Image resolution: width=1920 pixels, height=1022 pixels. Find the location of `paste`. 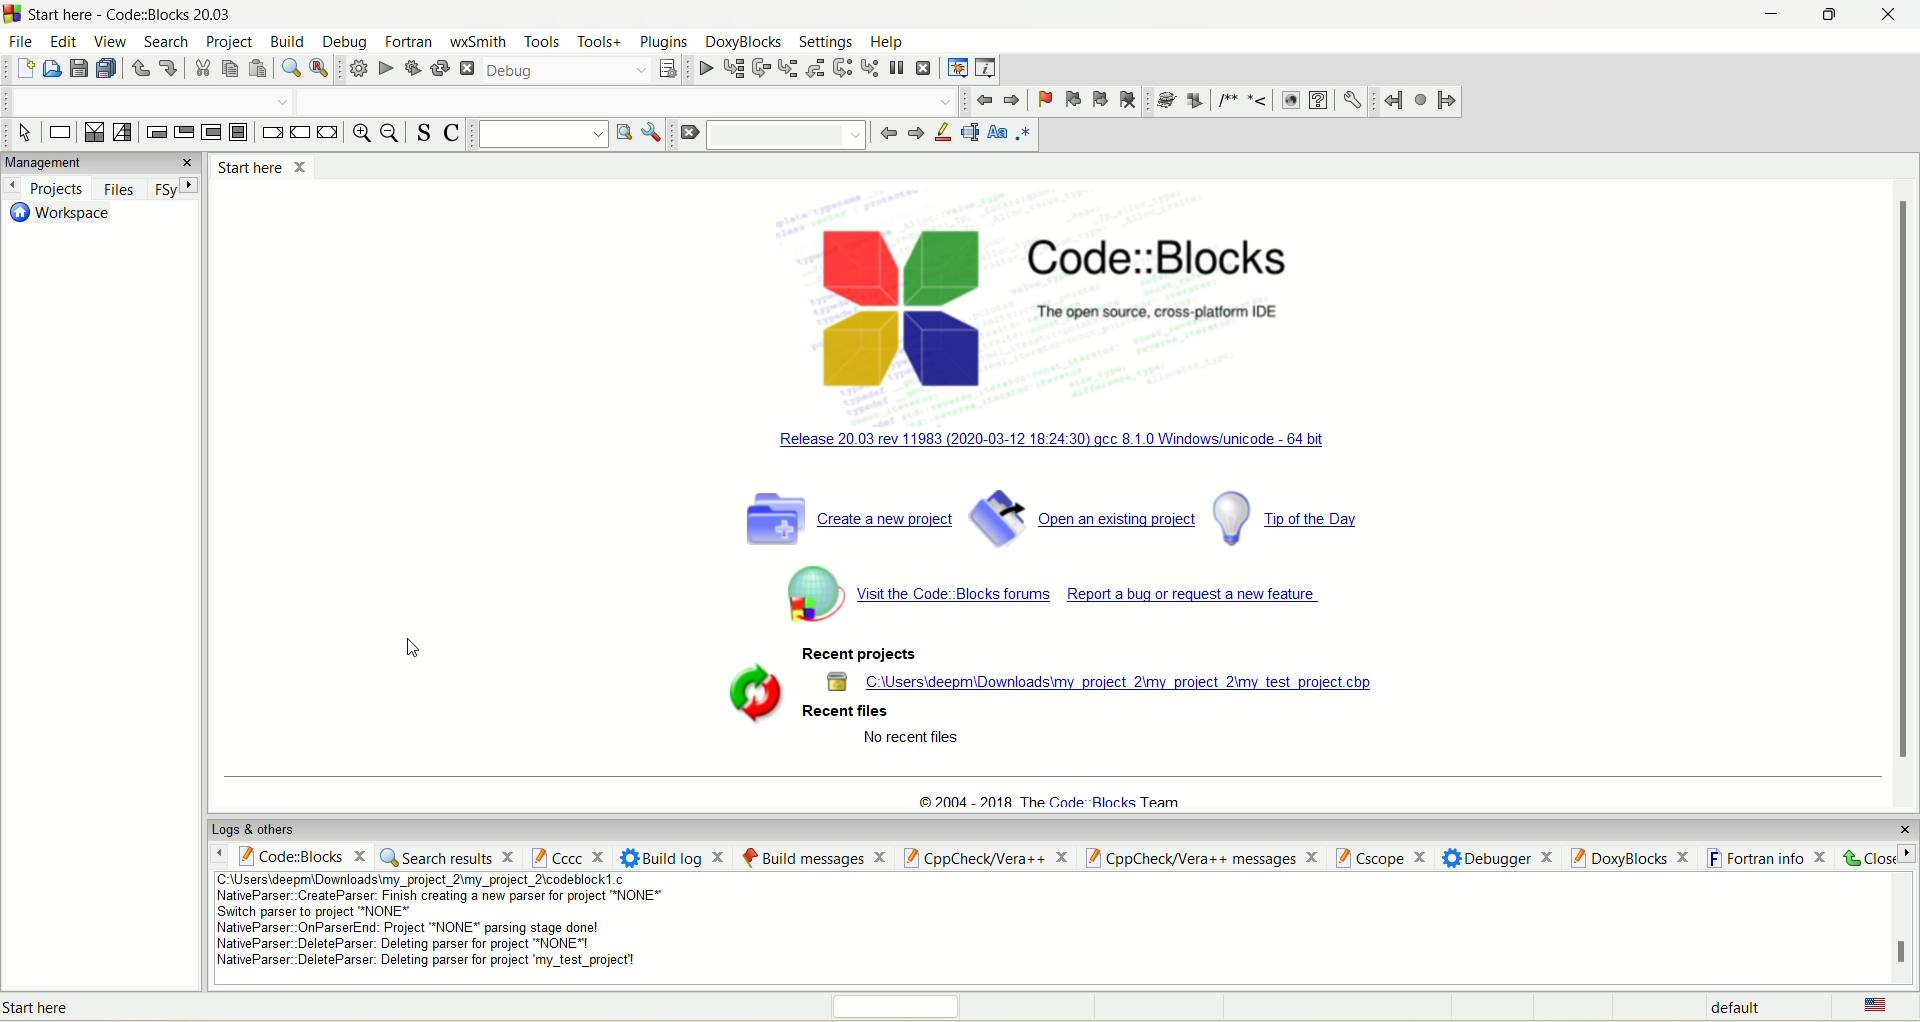

paste is located at coordinates (259, 68).